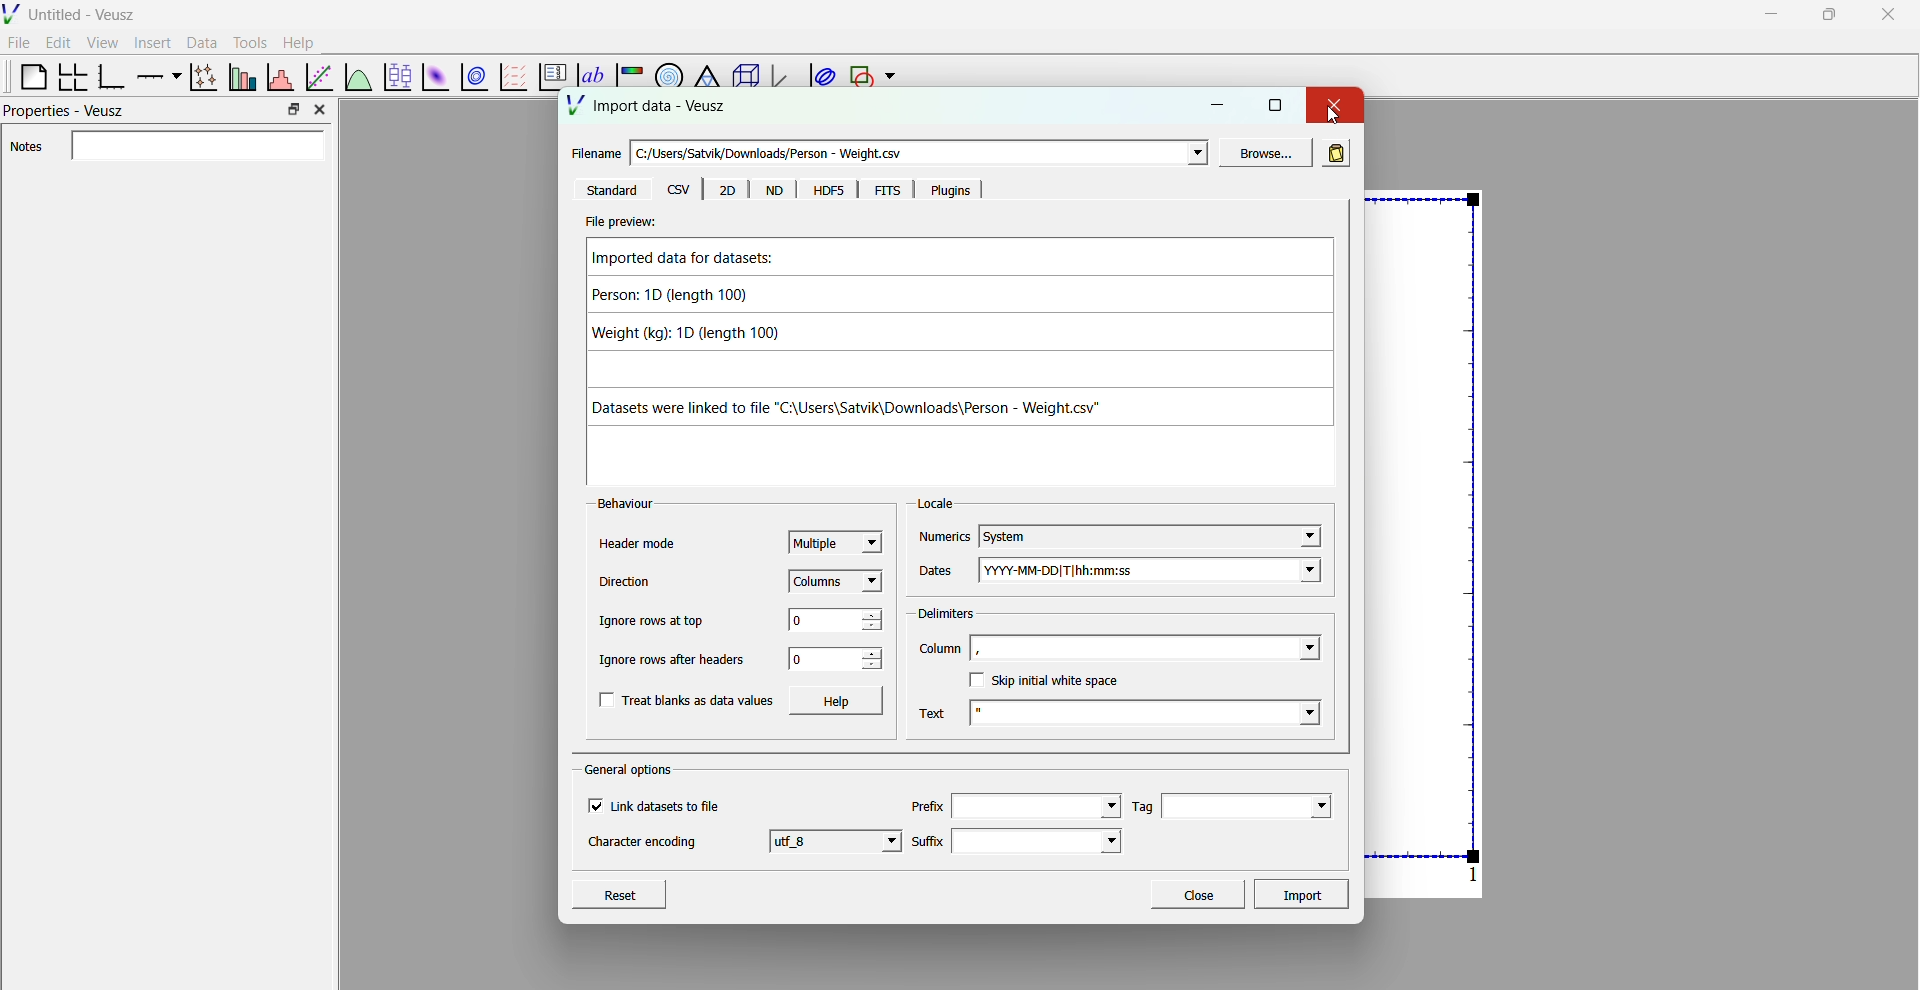 The height and width of the screenshot is (990, 1920). Describe the element at coordinates (937, 708) in the screenshot. I see `Text` at that location.